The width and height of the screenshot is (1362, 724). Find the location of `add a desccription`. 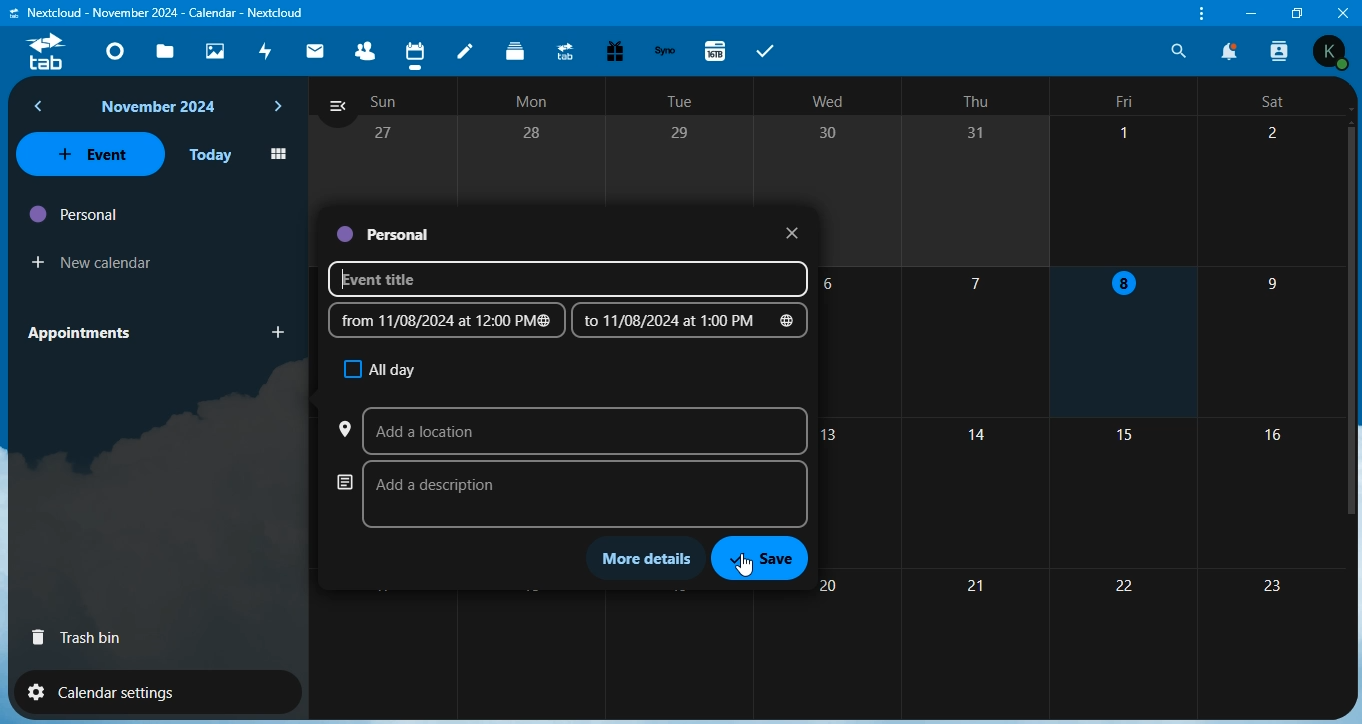

add a desccription is located at coordinates (571, 491).